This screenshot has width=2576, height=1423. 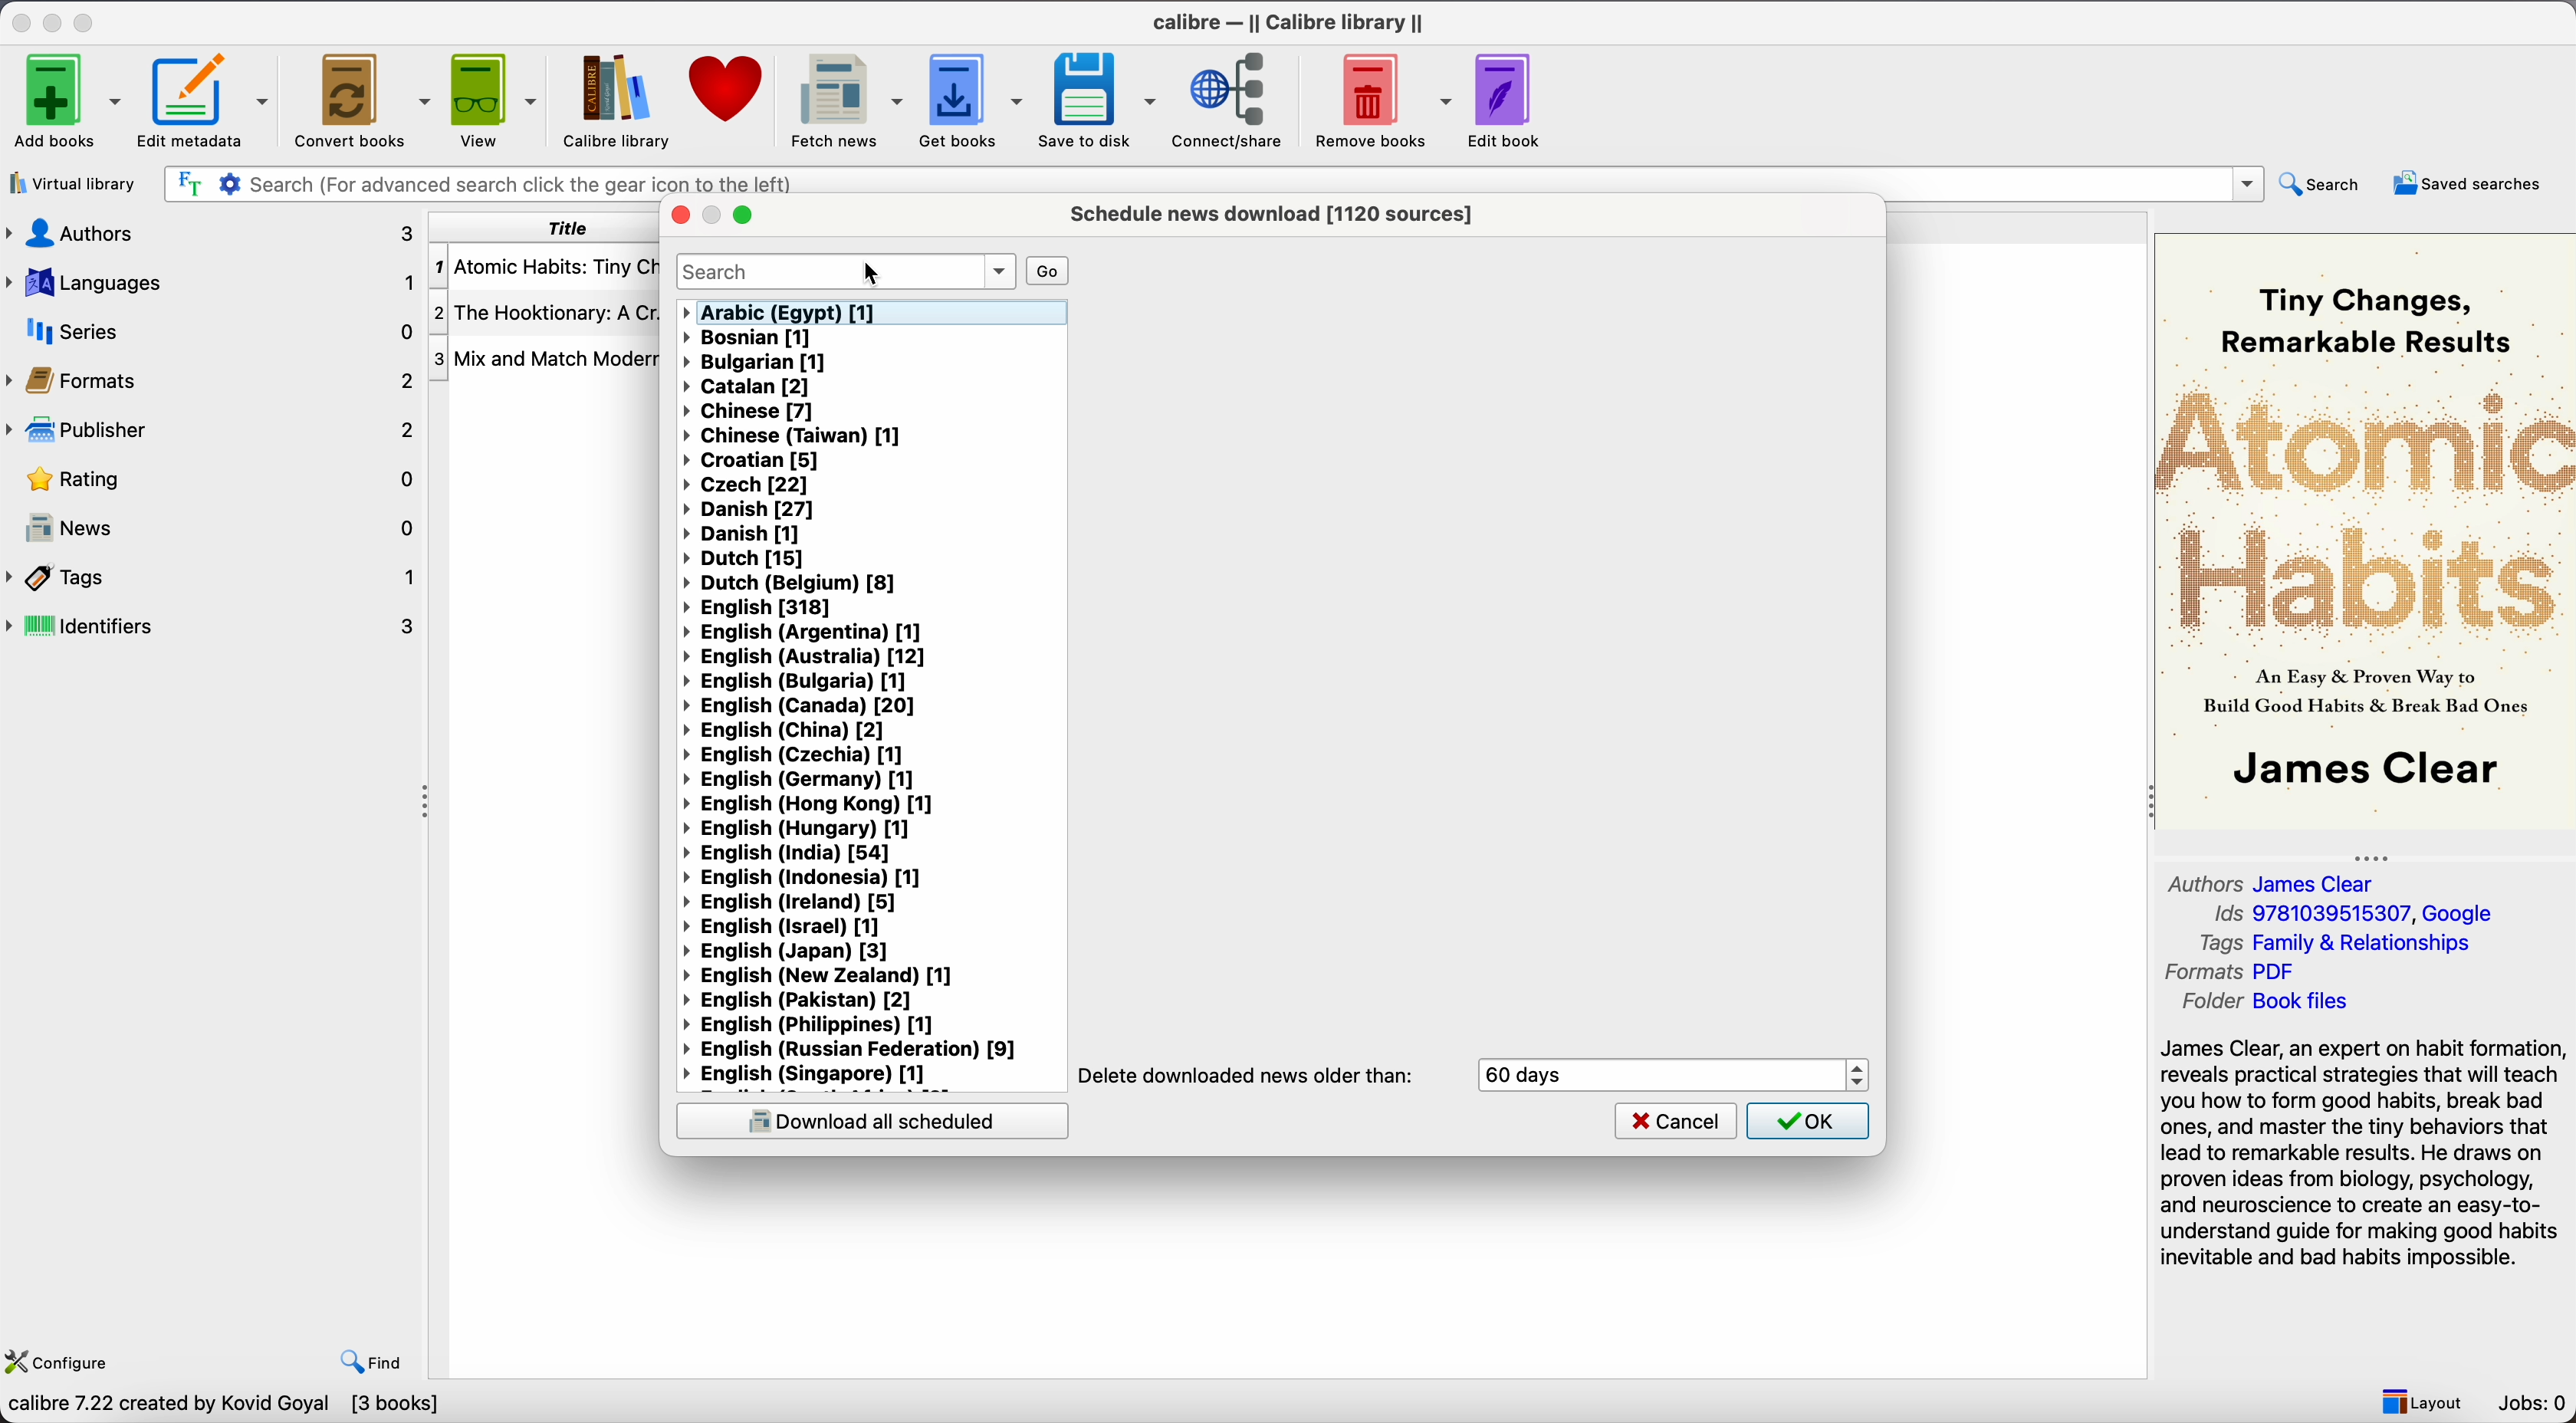 I want to click on convert books, so click(x=360, y=98).